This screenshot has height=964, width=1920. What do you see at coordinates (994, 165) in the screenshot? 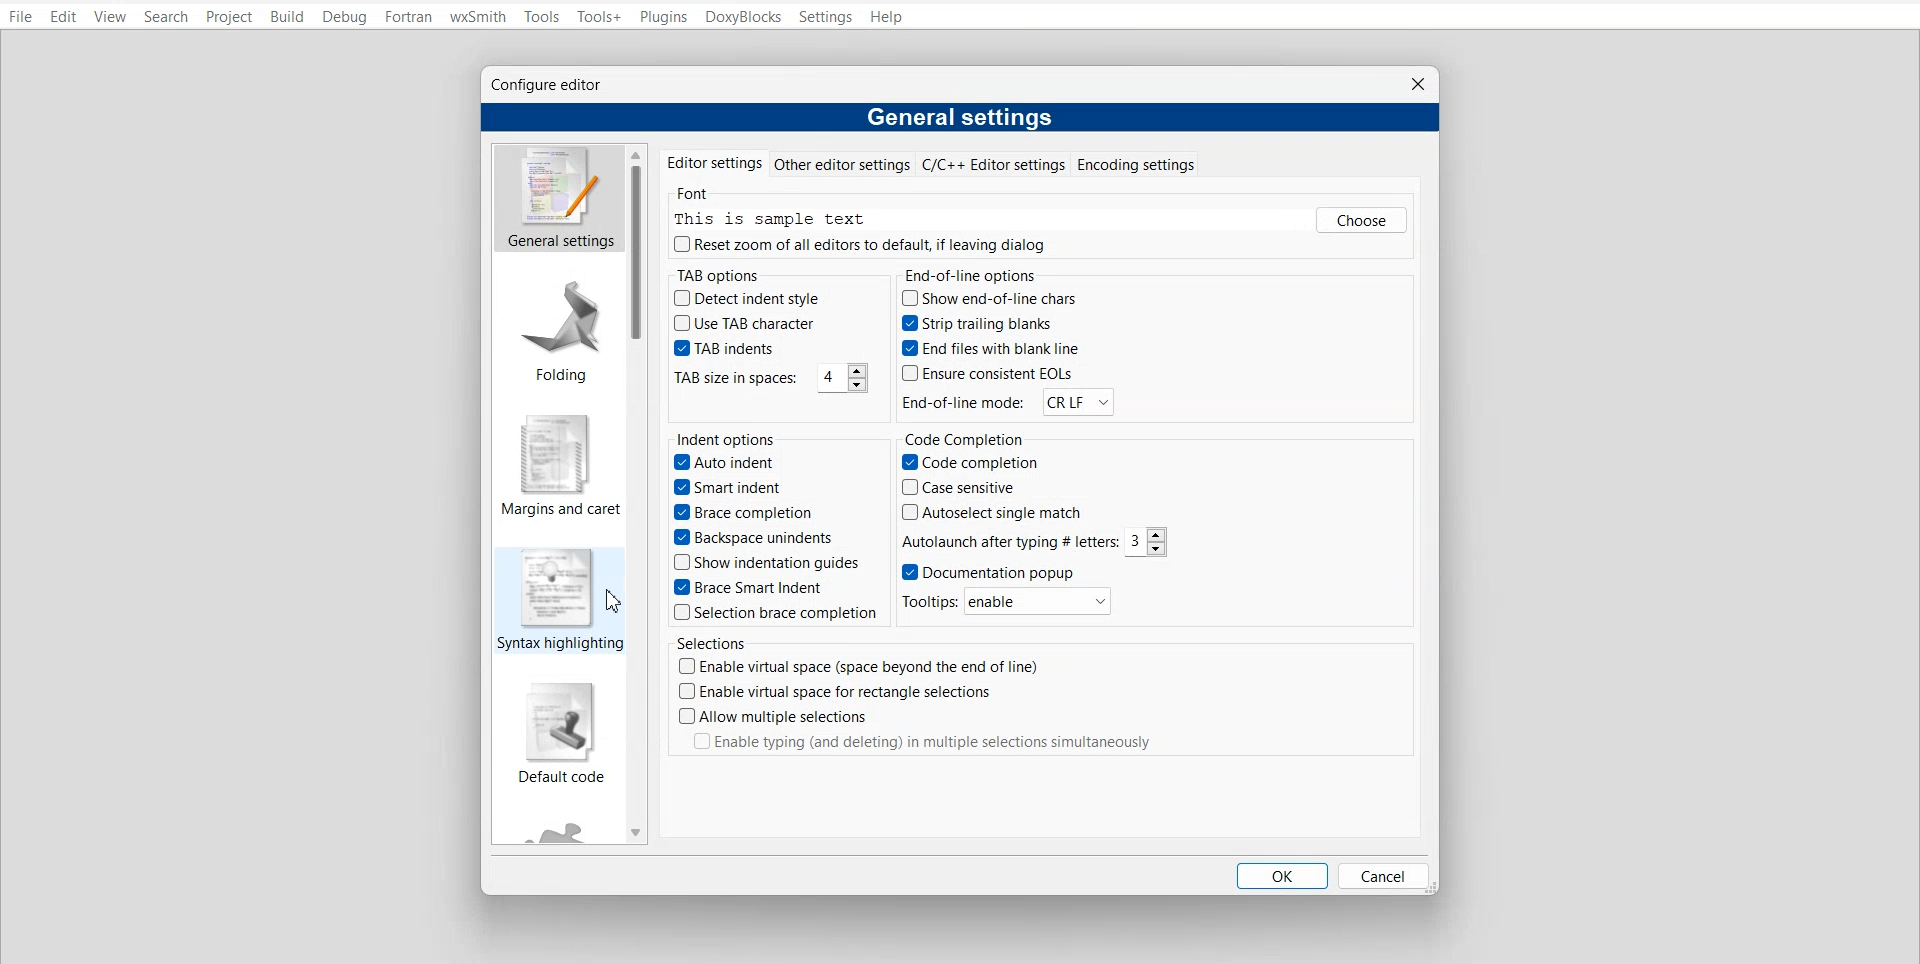
I see `C/C++ Editor settings` at bounding box center [994, 165].